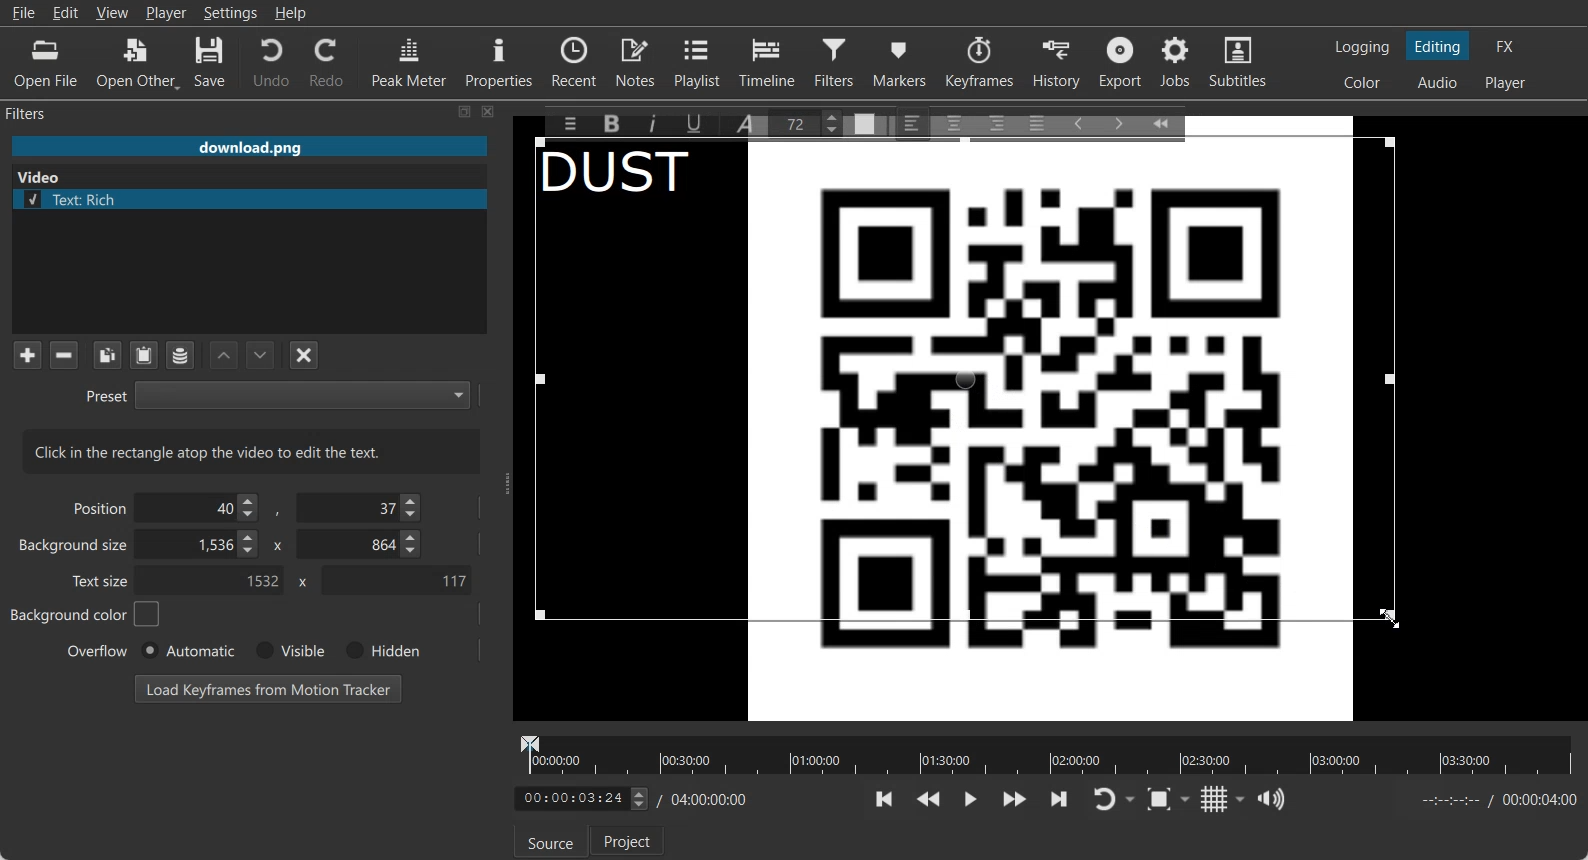 The height and width of the screenshot is (860, 1588). What do you see at coordinates (913, 122) in the screenshot?
I see `Left` at bounding box center [913, 122].